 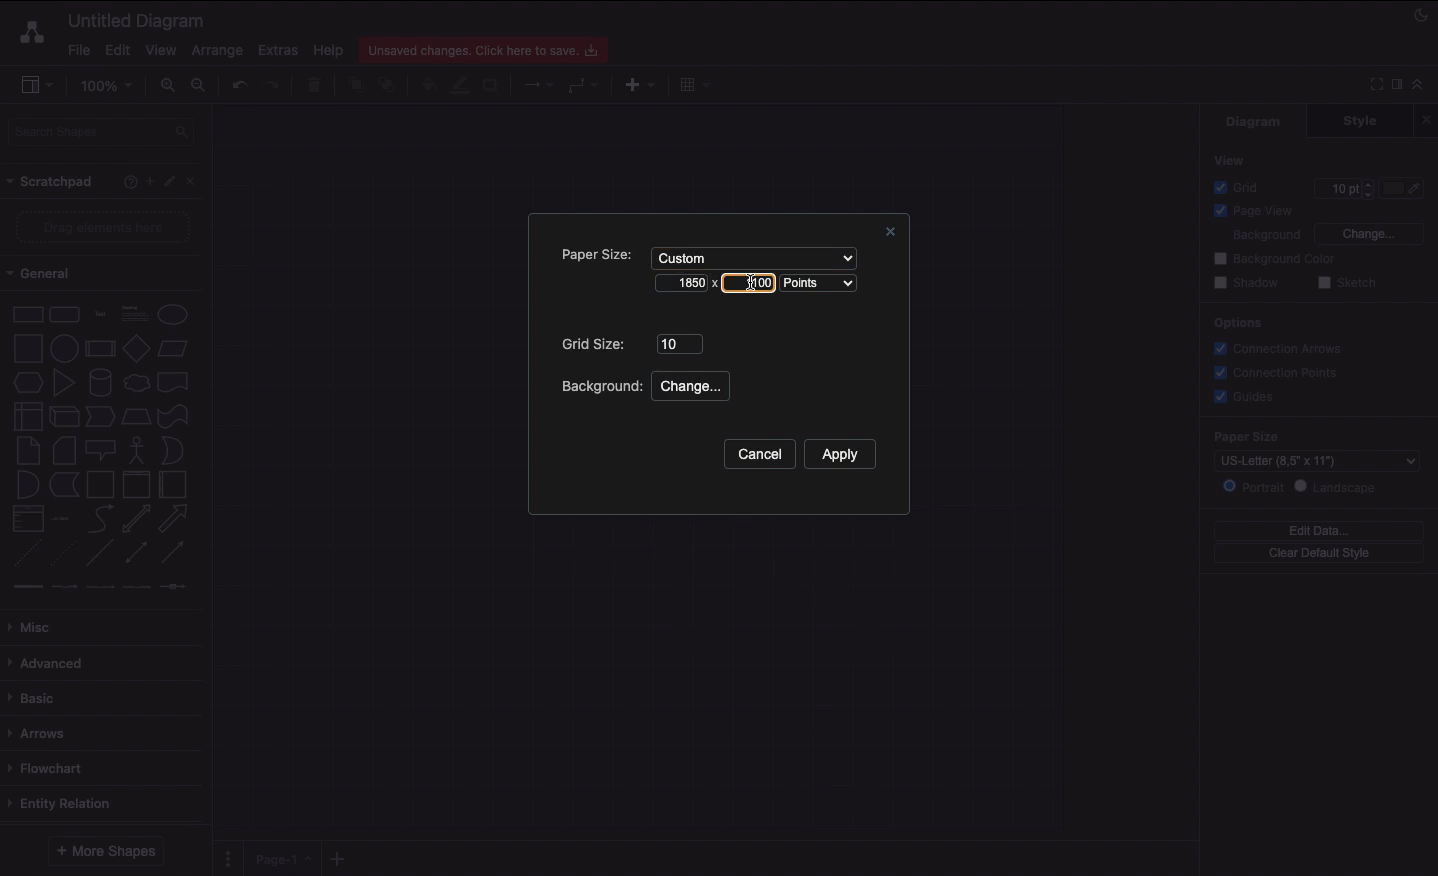 I want to click on Cursor, so click(x=753, y=284).